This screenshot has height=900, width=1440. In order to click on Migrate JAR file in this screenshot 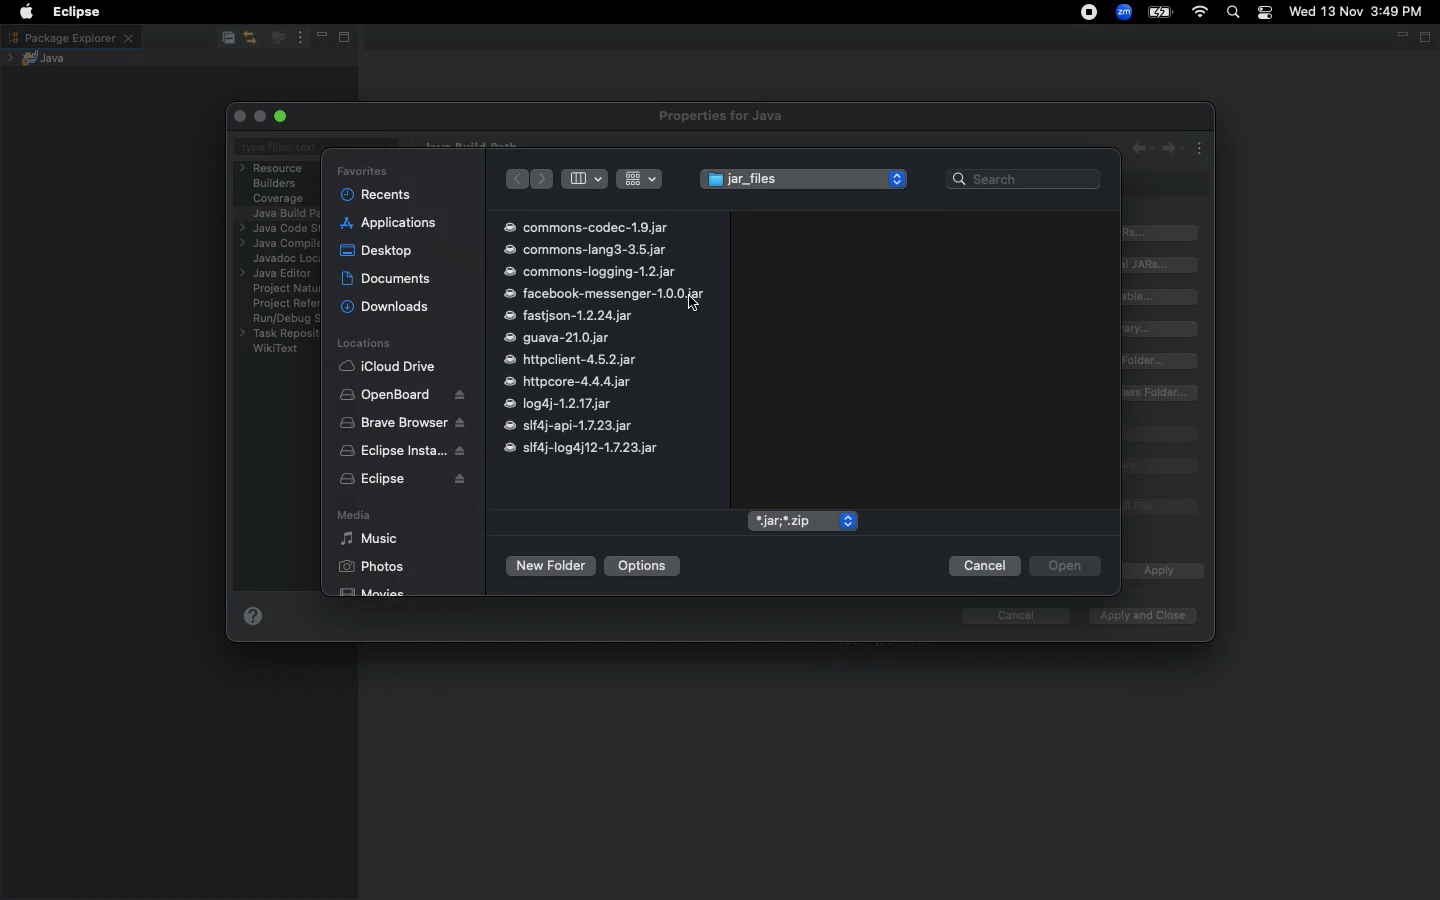, I will do `click(1157, 508)`.